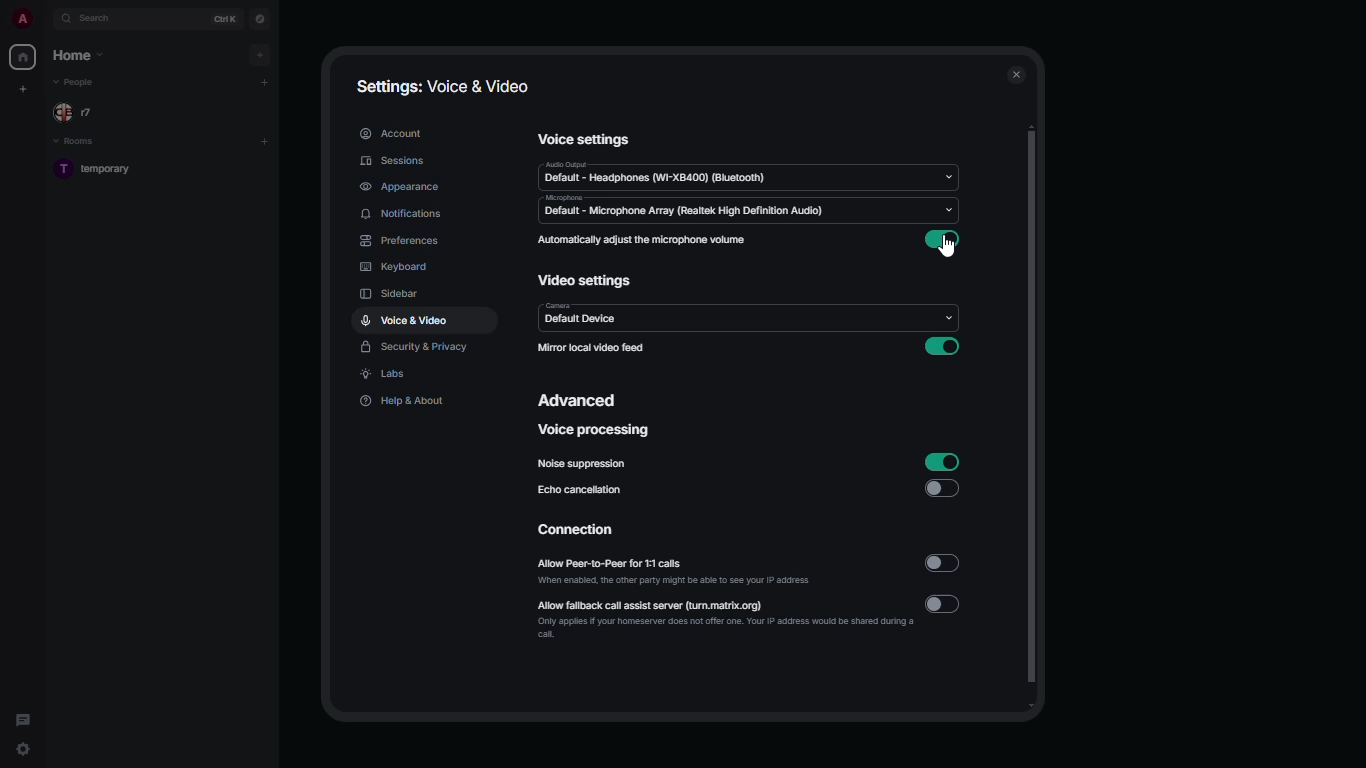 This screenshot has width=1366, height=768. What do you see at coordinates (593, 430) in the screenshot?
I see `voice processing` at bounding box center [593, 430].